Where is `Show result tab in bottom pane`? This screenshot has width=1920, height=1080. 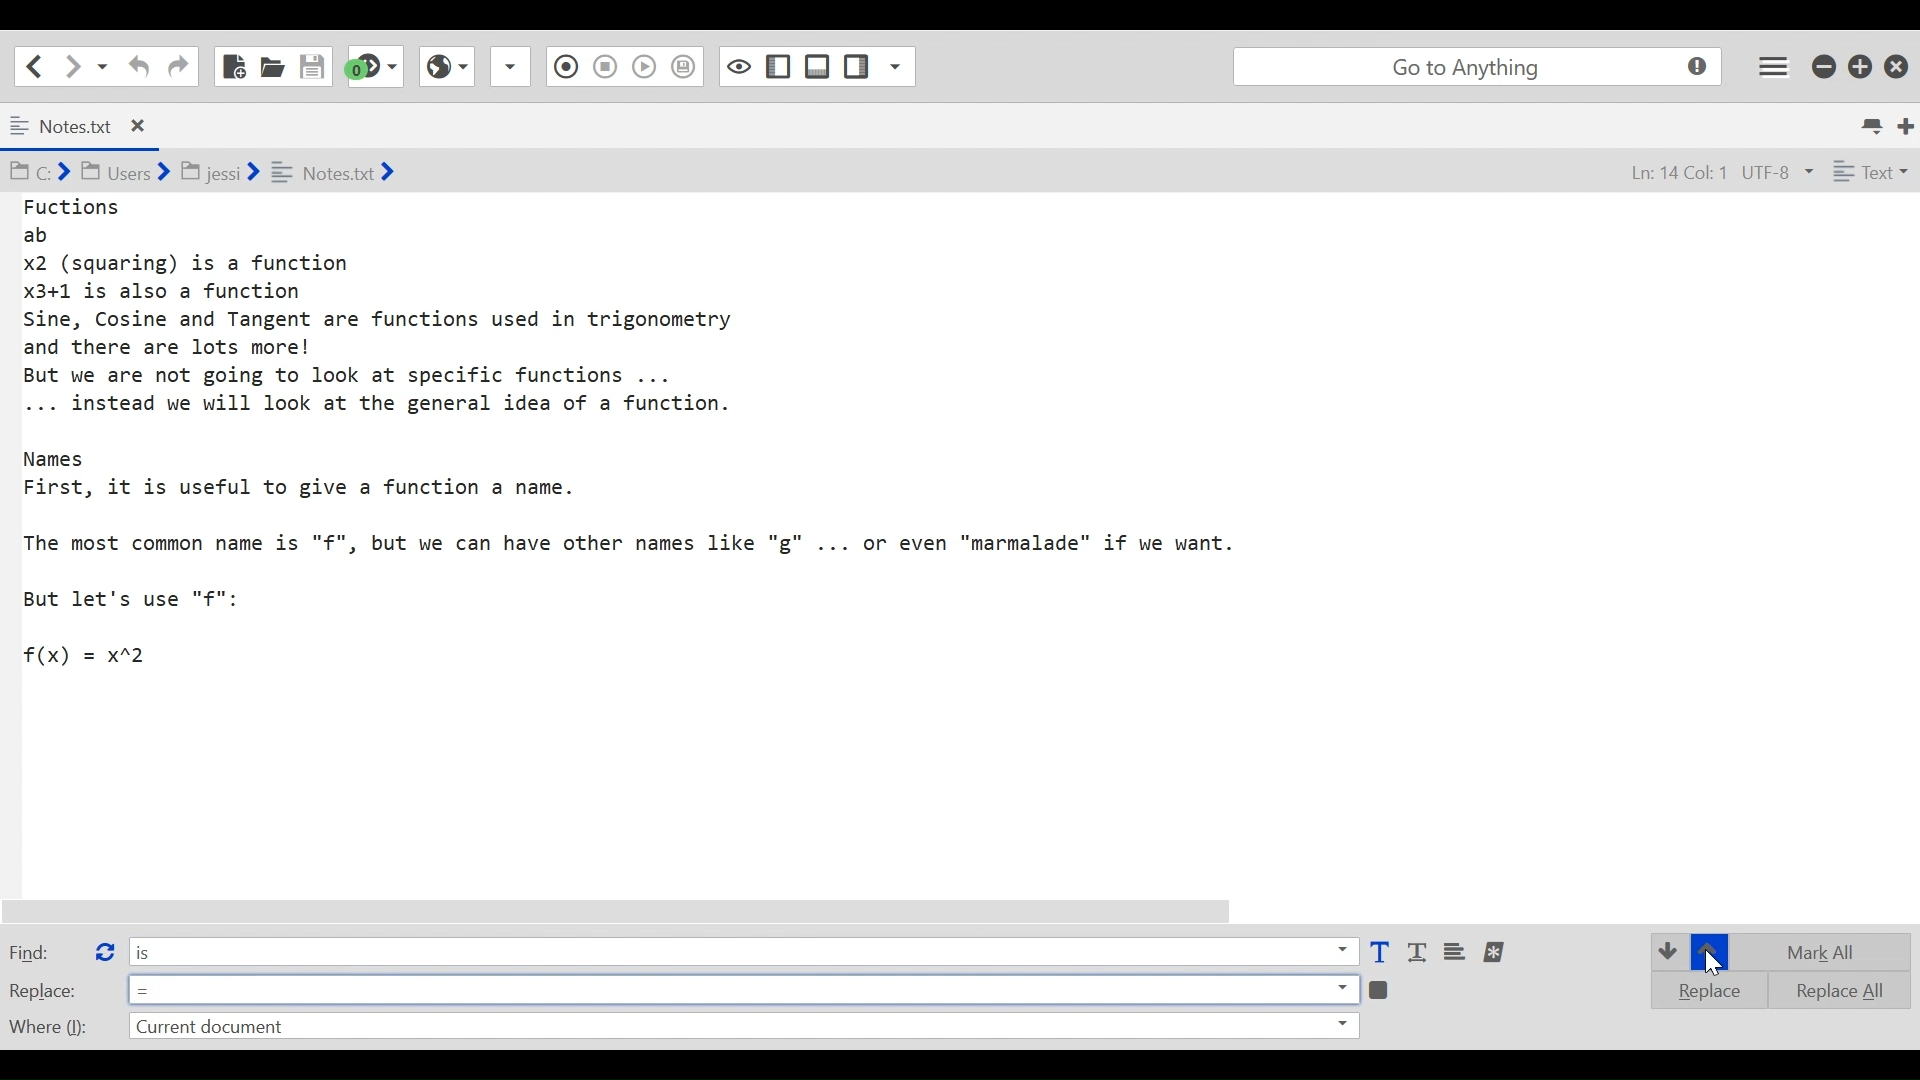 Show result tab in bottom pane is located at coordinates (1382, 988).